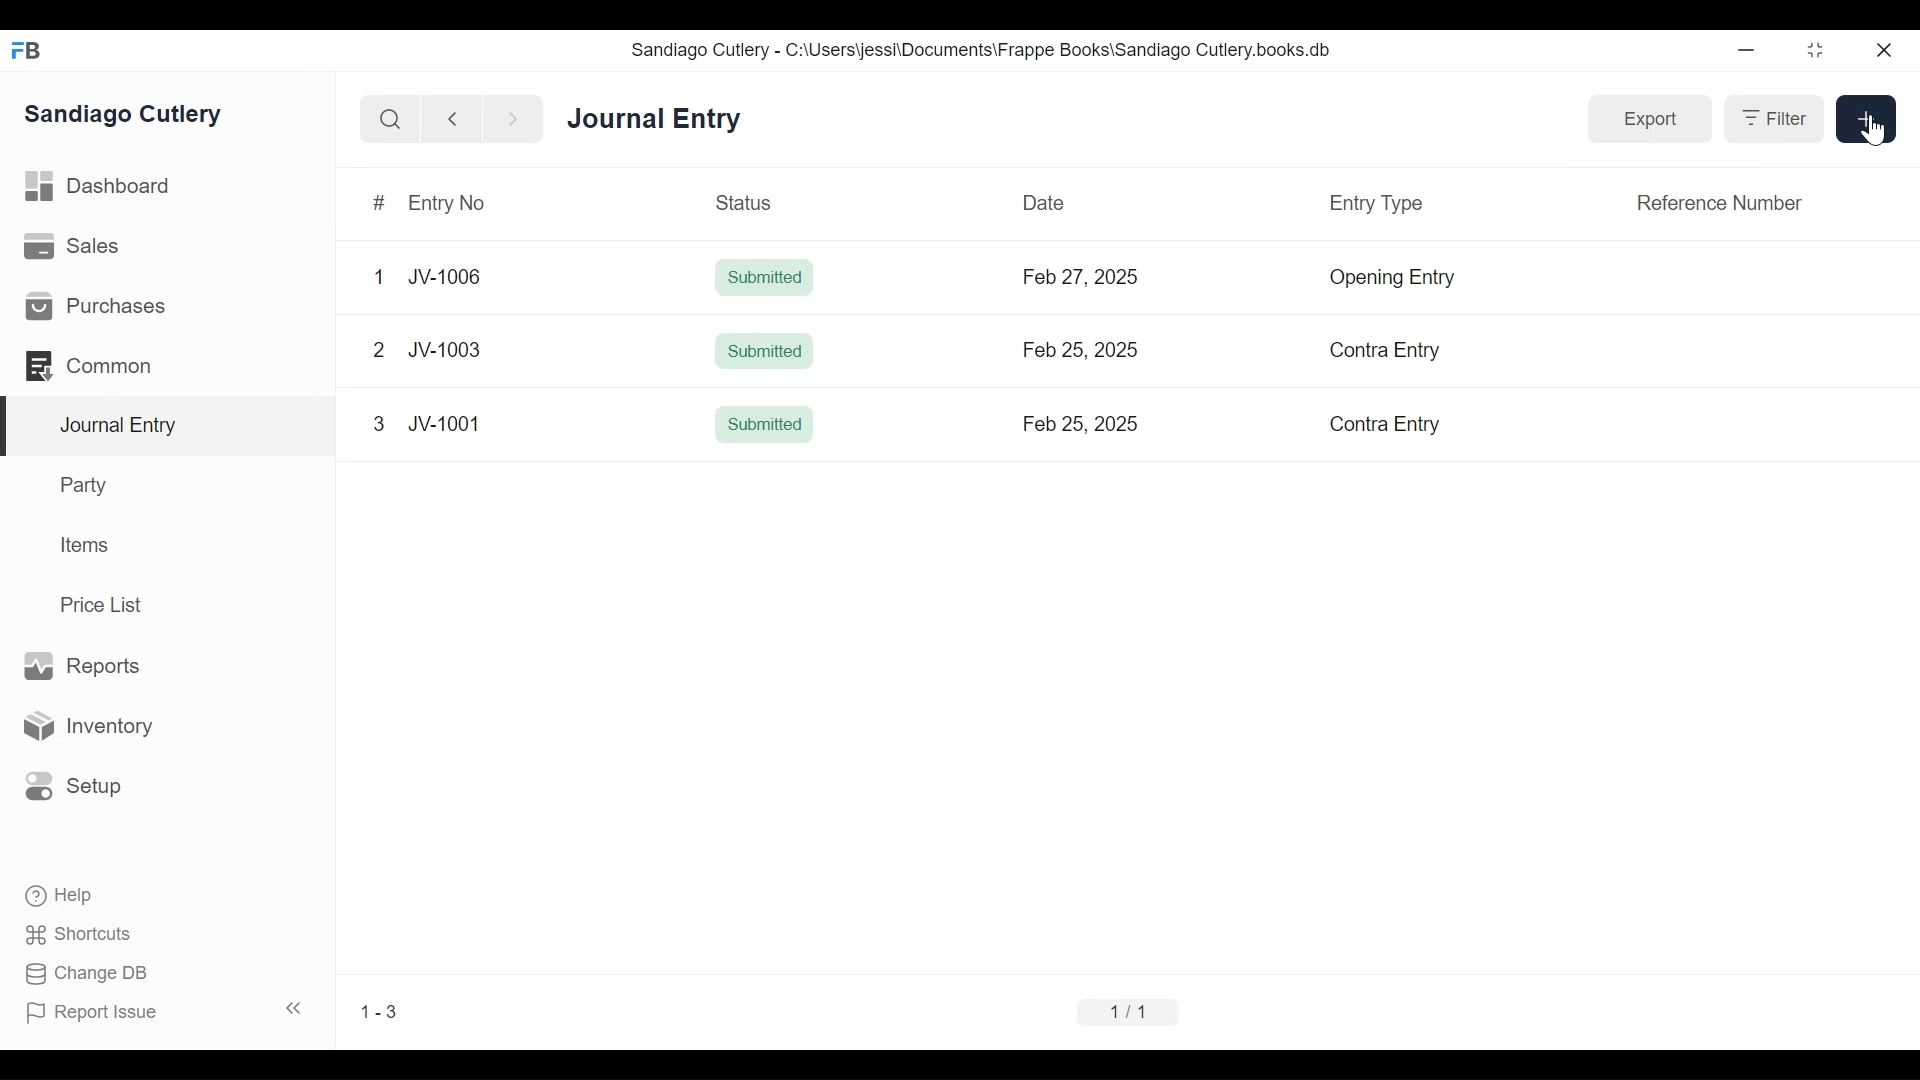 Image resolution: width=1920 pixels, height=1080 pixels. What do you see at coordinates (1646, 119) in the screenshot?
I see `export` at bounding box center [1646, 119].